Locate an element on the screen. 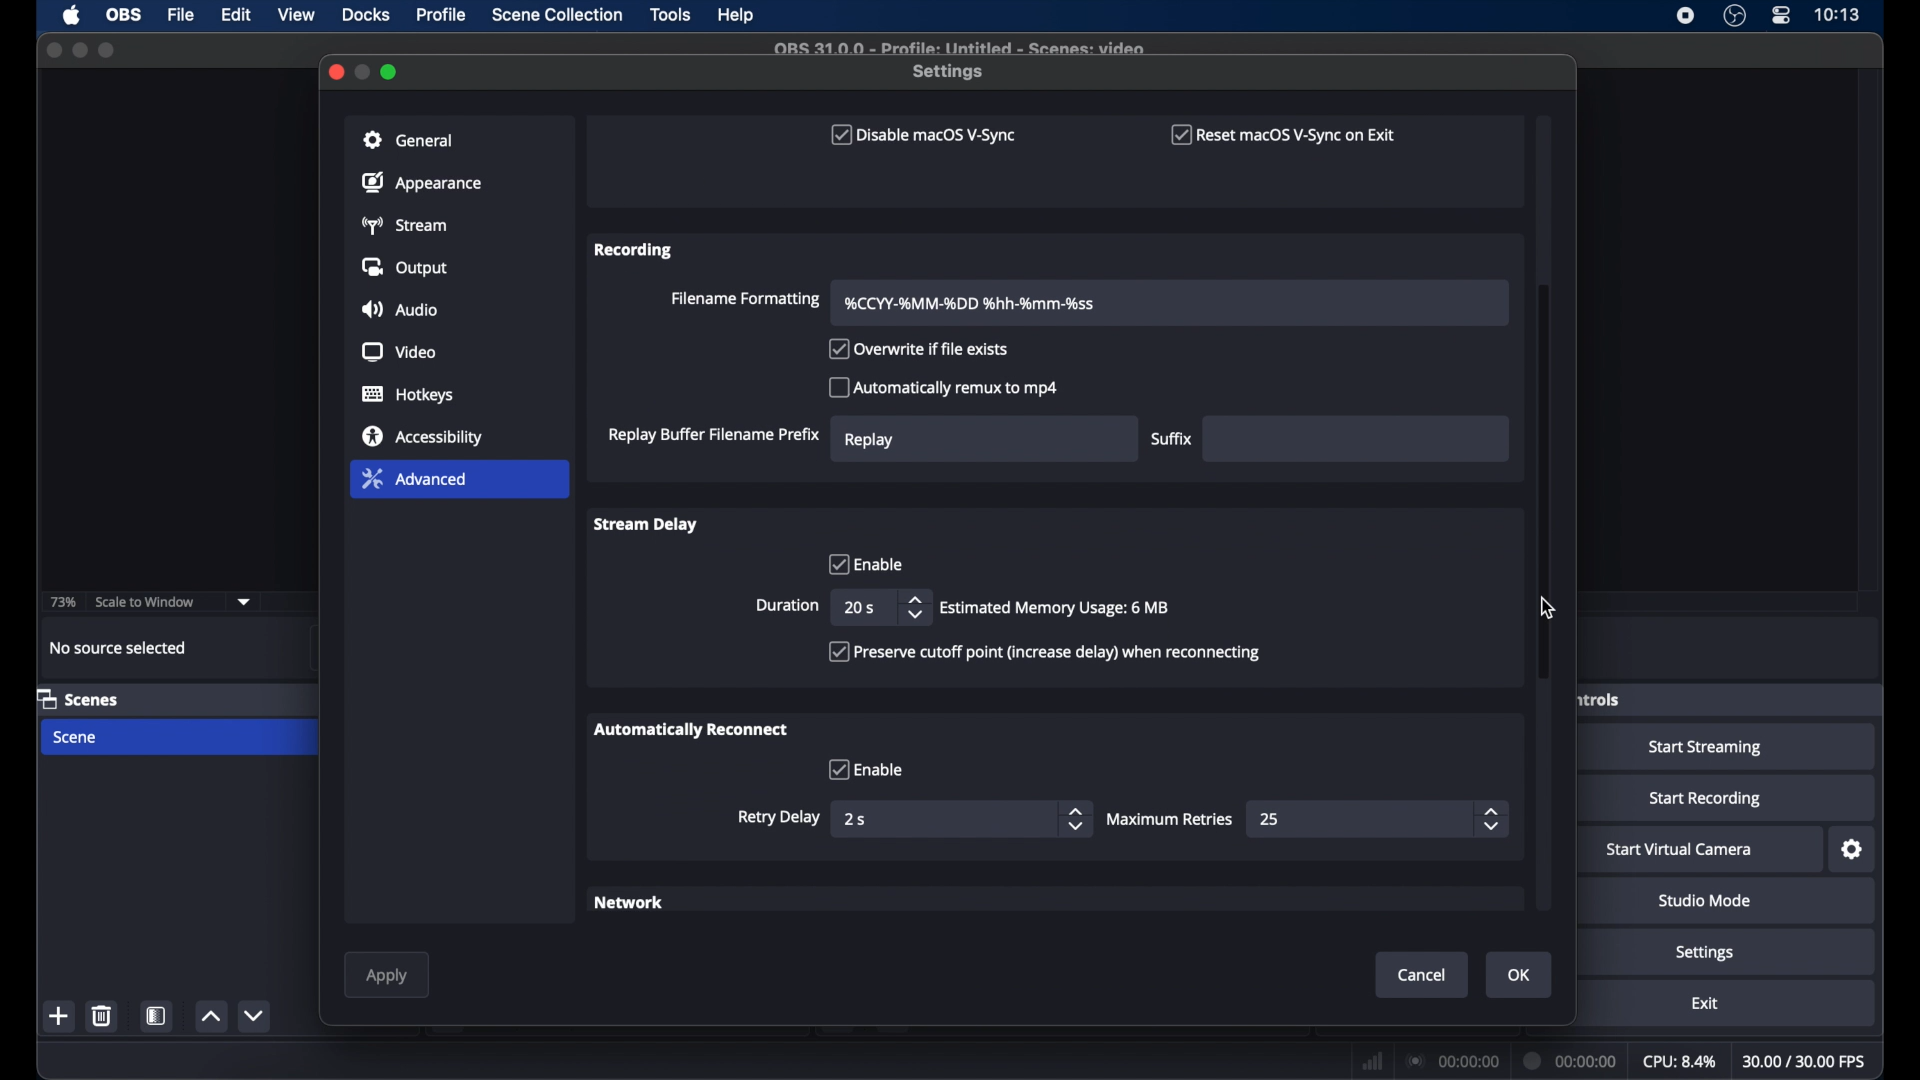  maximum retires is located at coordinates (1172, 819).